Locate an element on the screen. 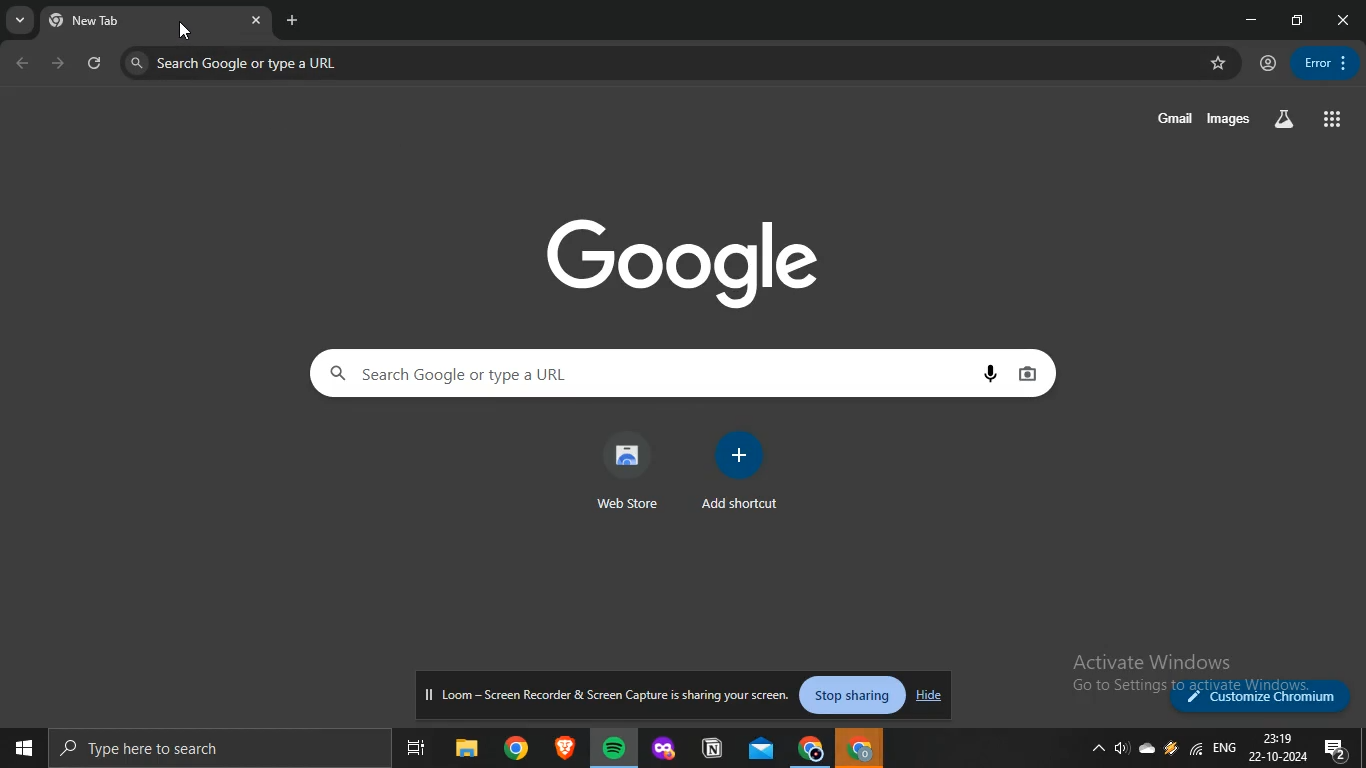 The width and height of the screenshot is (1366, 768). menu is located at coordinates (1322, 61).